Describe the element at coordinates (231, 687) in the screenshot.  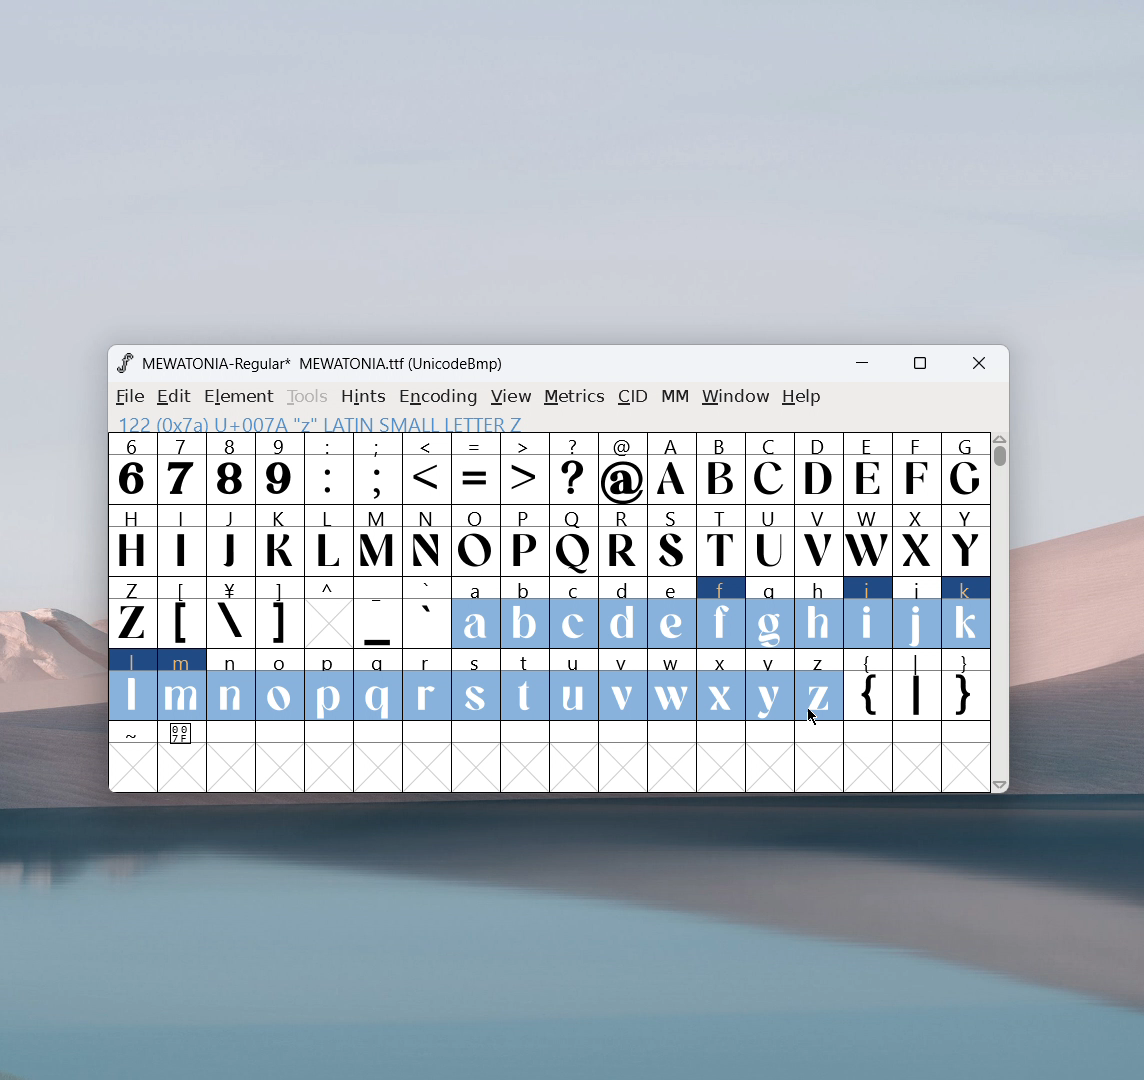
I see `n` at that location.